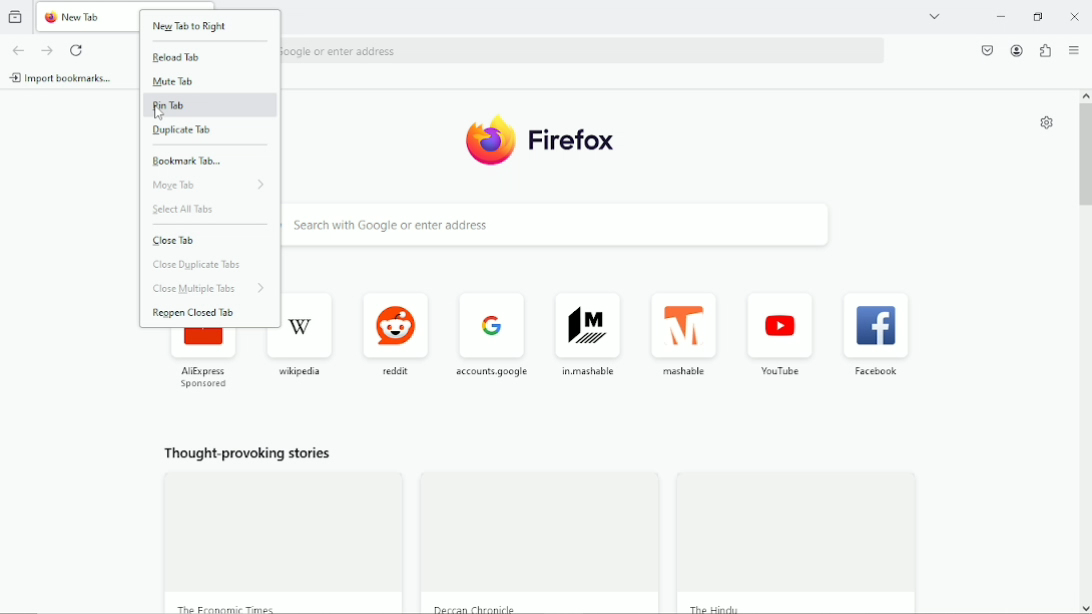  Describe the element at coordinates (396, 333) in the screenshot. I see `reddit` at that location.